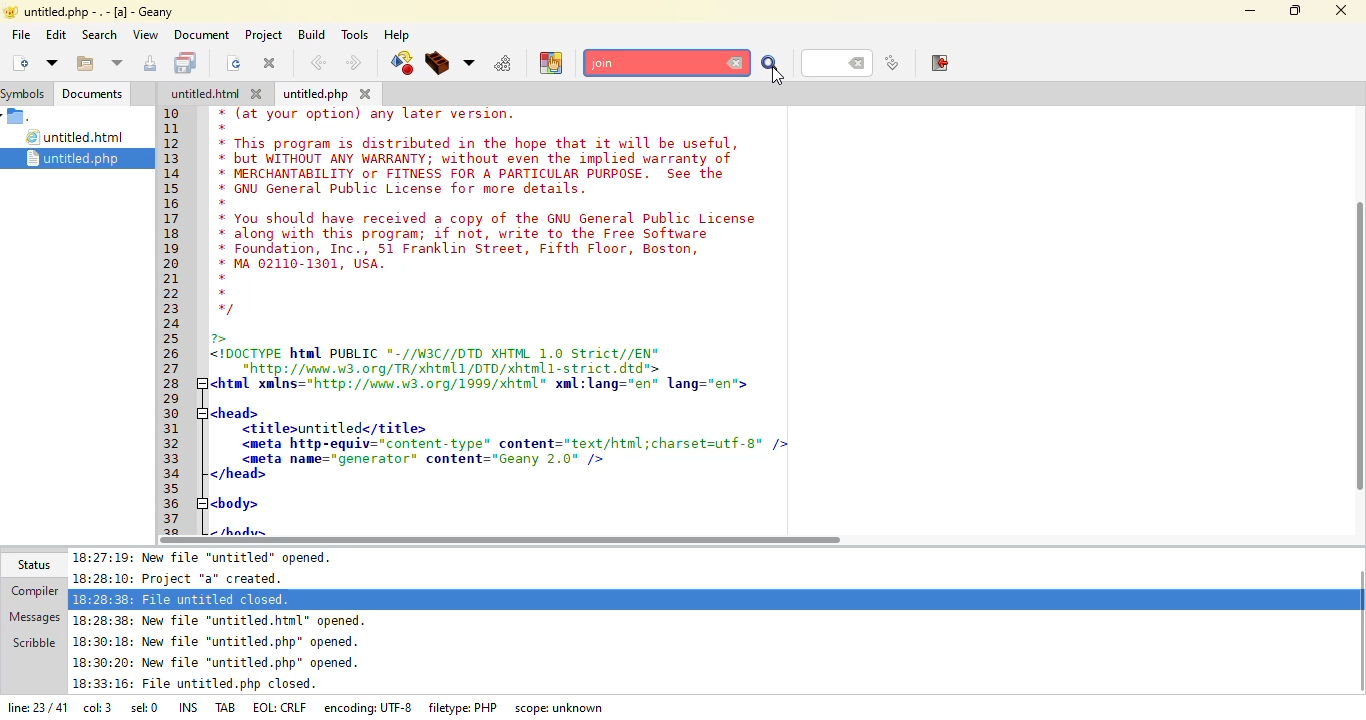 The width and height of the screenshot is (1366, 720). I want to click on document, so click(201, 34).